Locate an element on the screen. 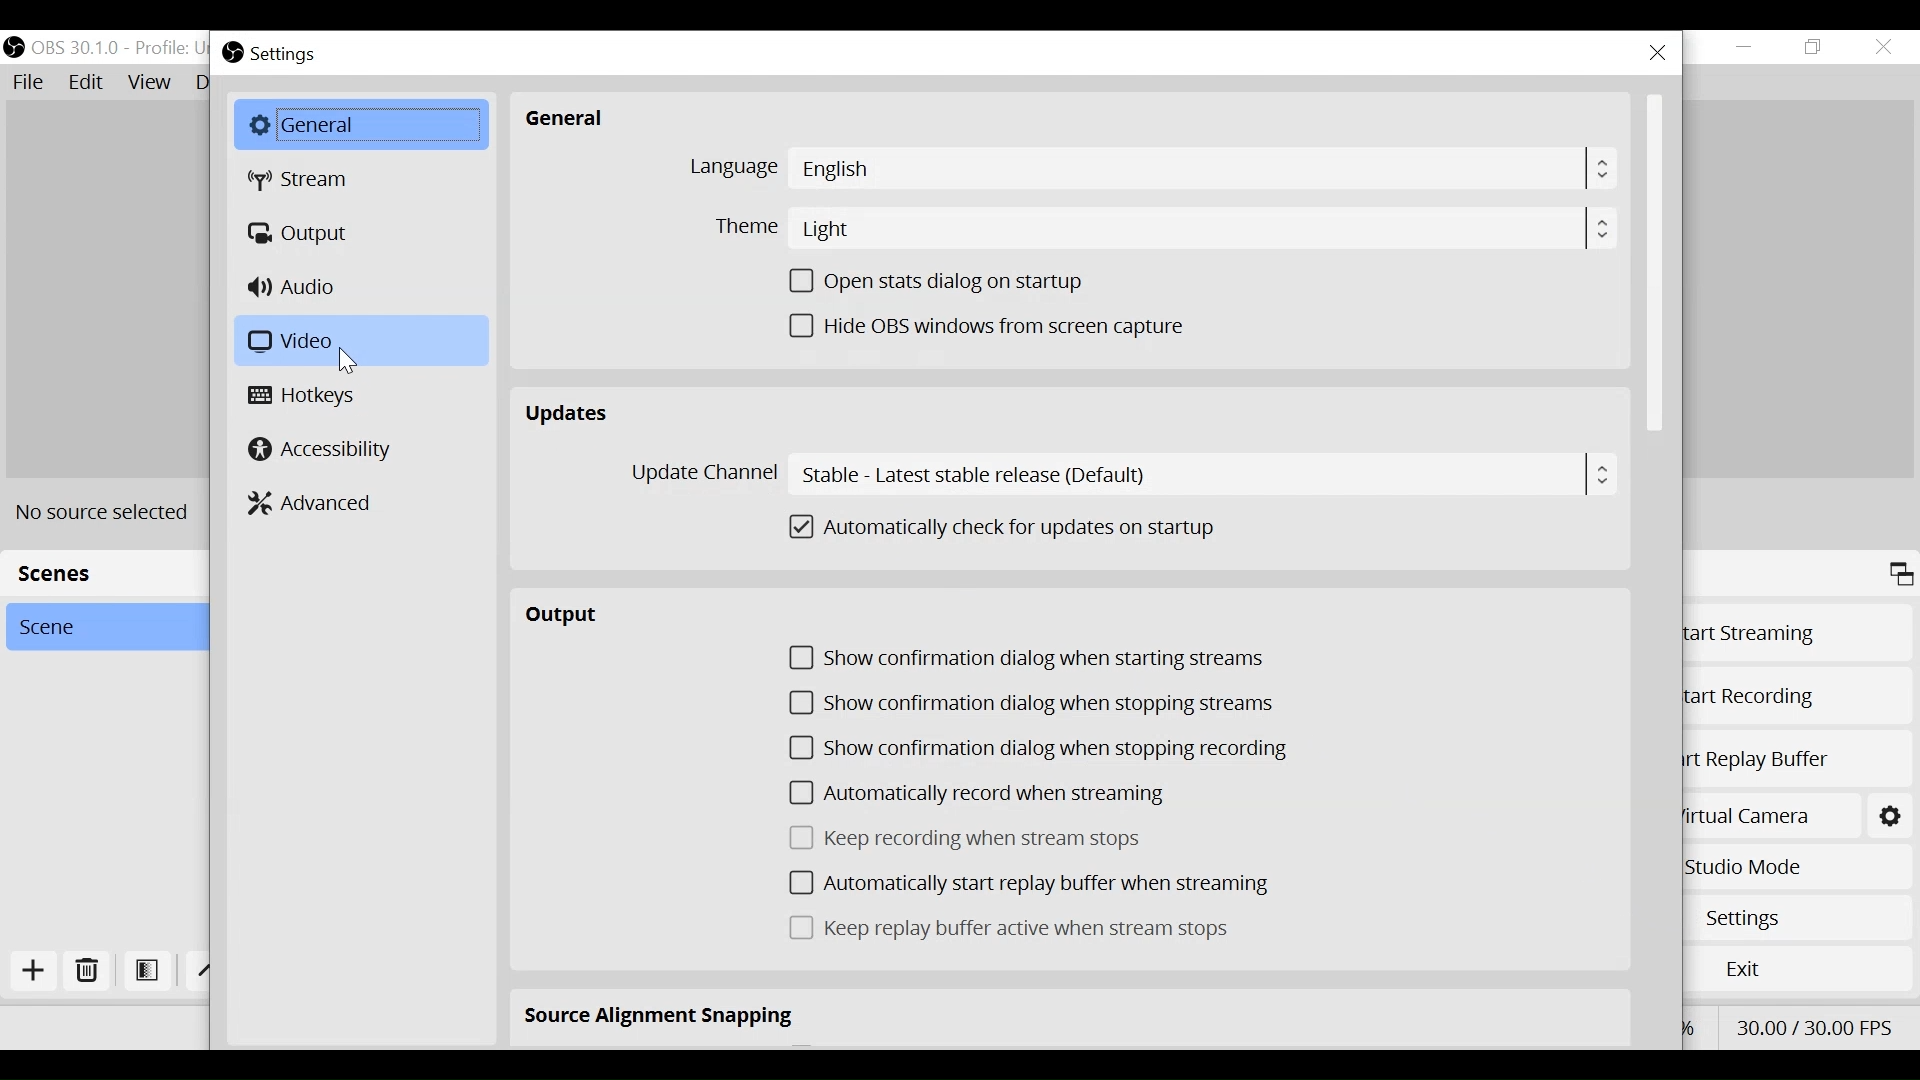 The height and width of the screenshot is (1080, 1920). OBS 30.1.0 is located at coordinates (75, 48).